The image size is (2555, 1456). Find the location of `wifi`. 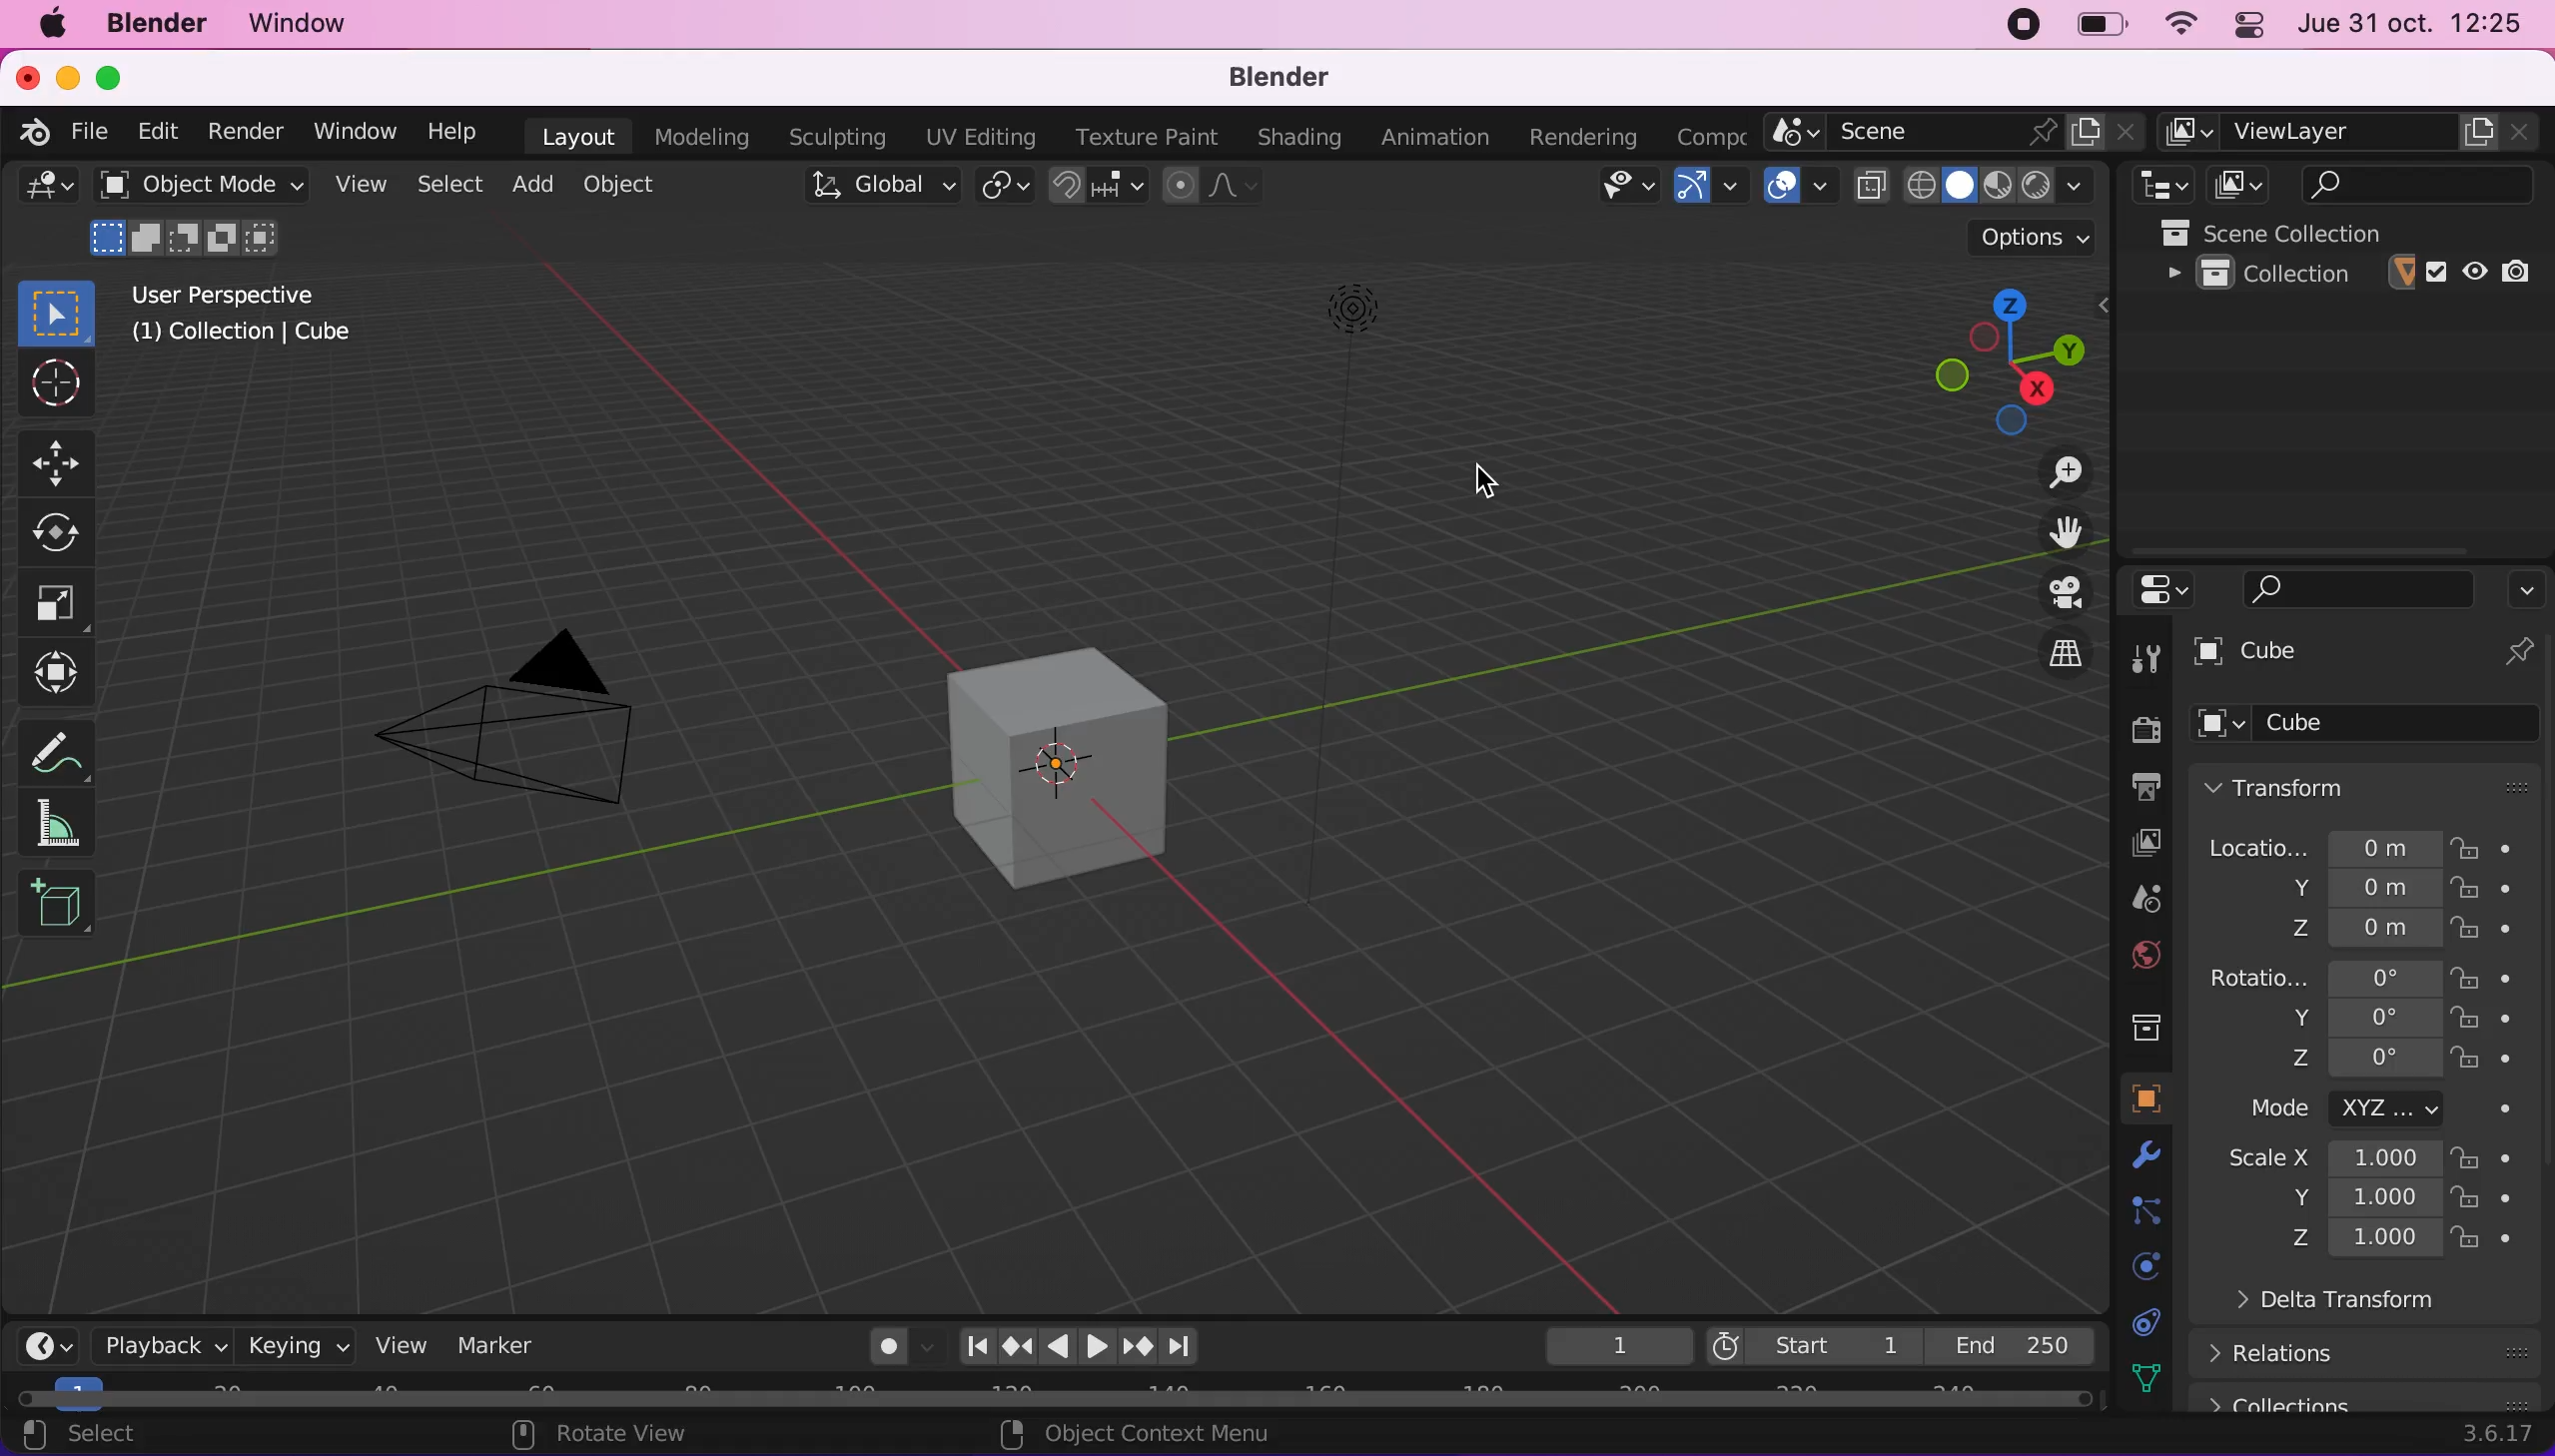

wifi is located at coordinates (2177, 24).